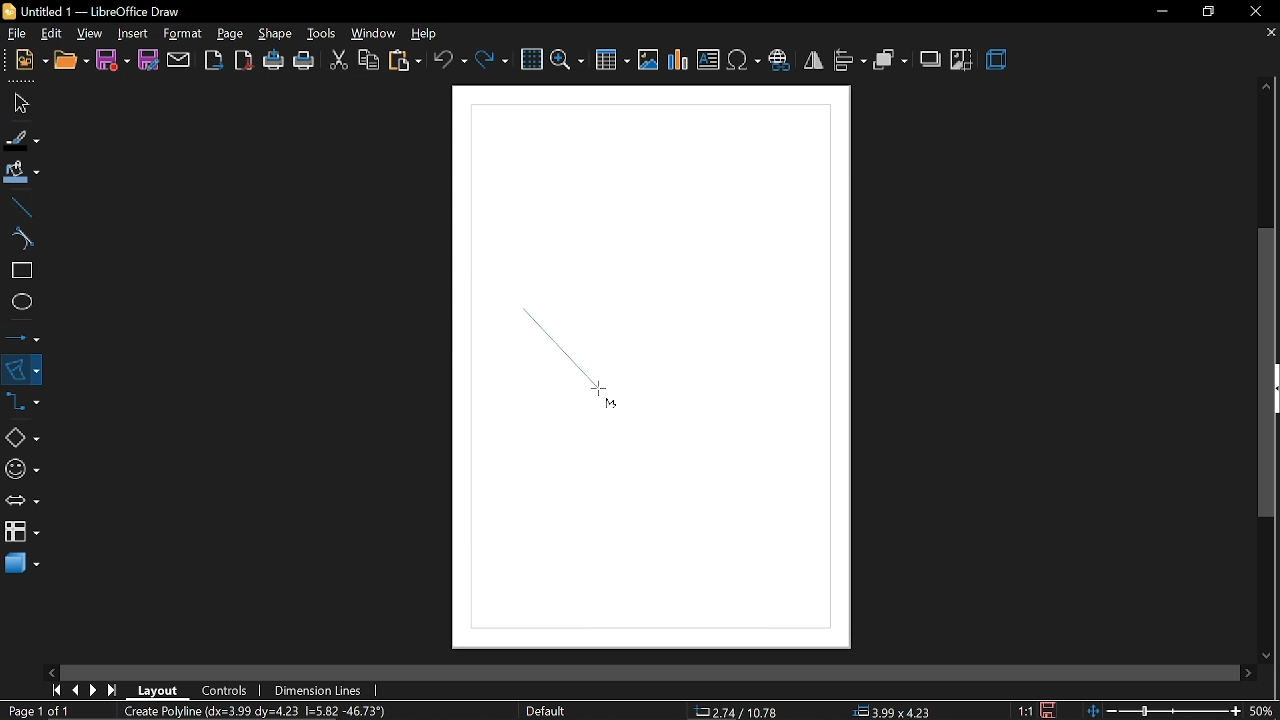 This screenshot has height=720, width=1280. I want to click on print, so click(305, 61).